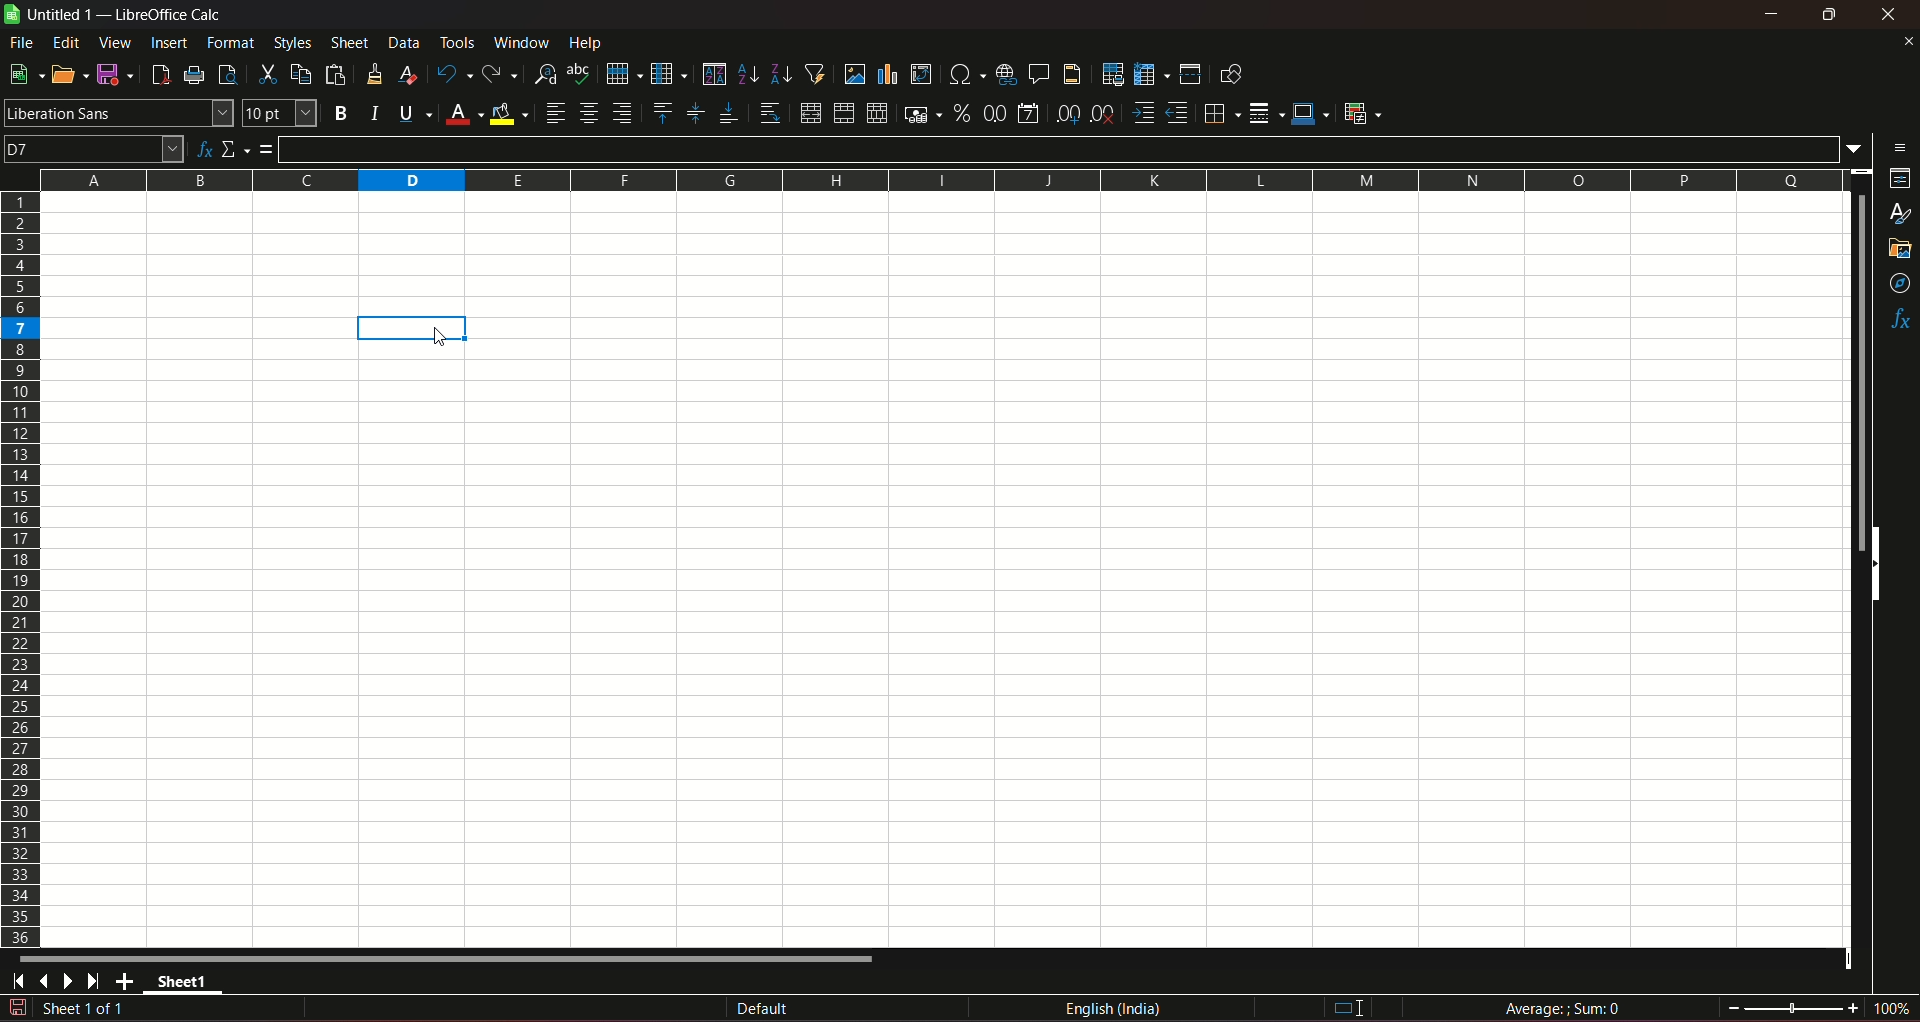  Describe the element at coordinates (1892, 14) in the screenshot. I see `close` at that location.